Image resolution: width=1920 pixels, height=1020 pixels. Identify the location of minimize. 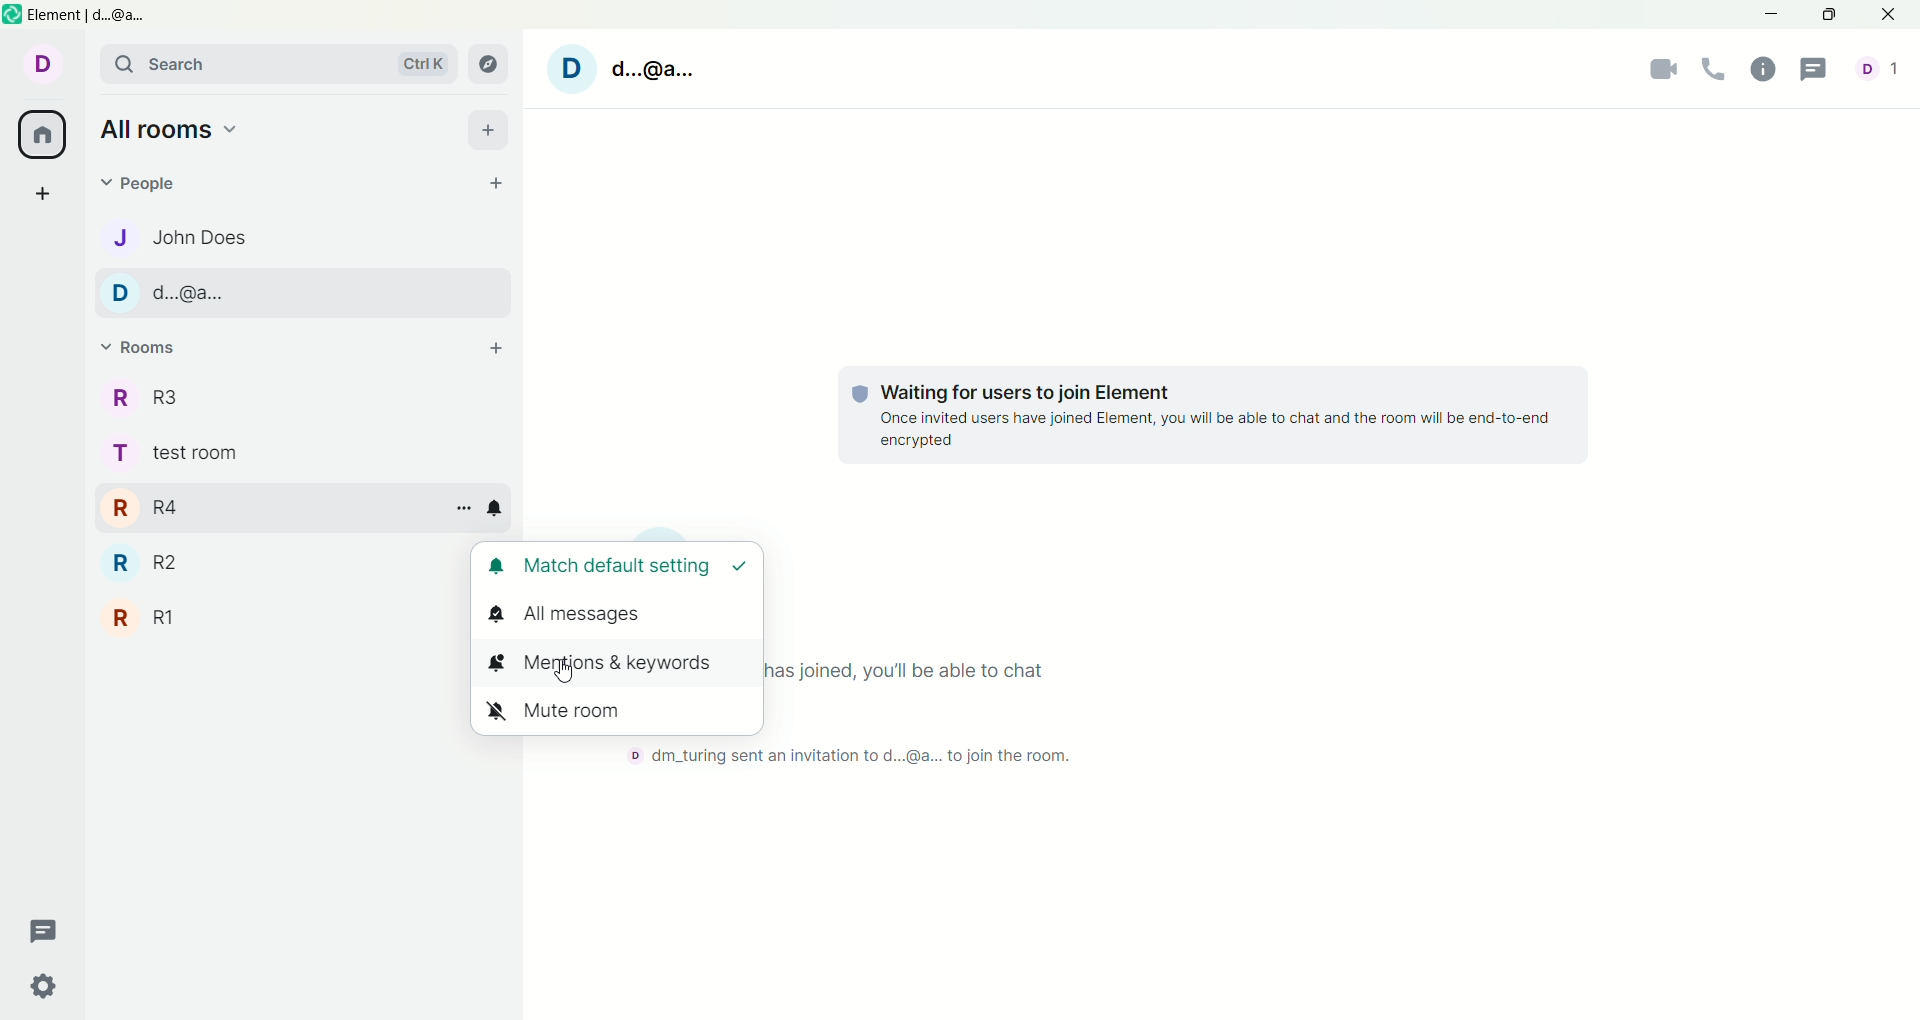
(1767, 14).